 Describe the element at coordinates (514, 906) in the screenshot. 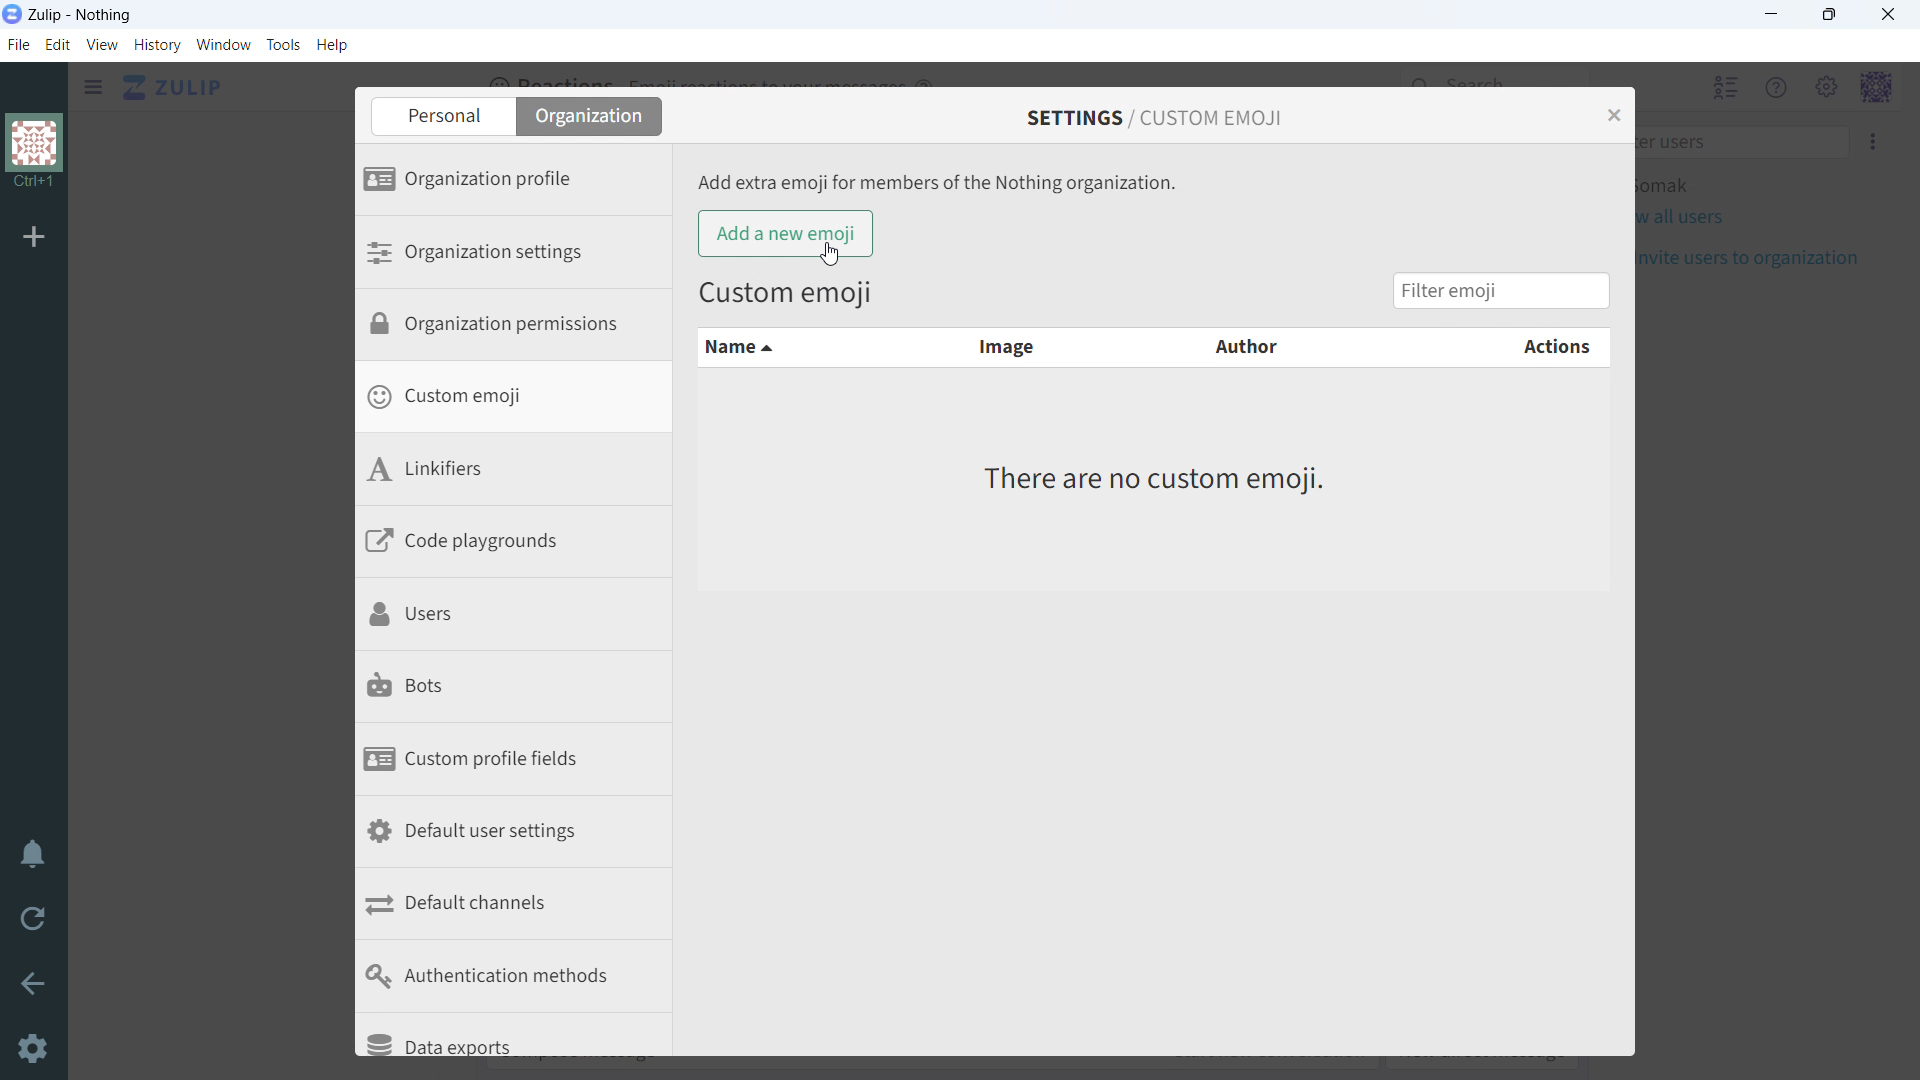

I see `default channels` at that location.